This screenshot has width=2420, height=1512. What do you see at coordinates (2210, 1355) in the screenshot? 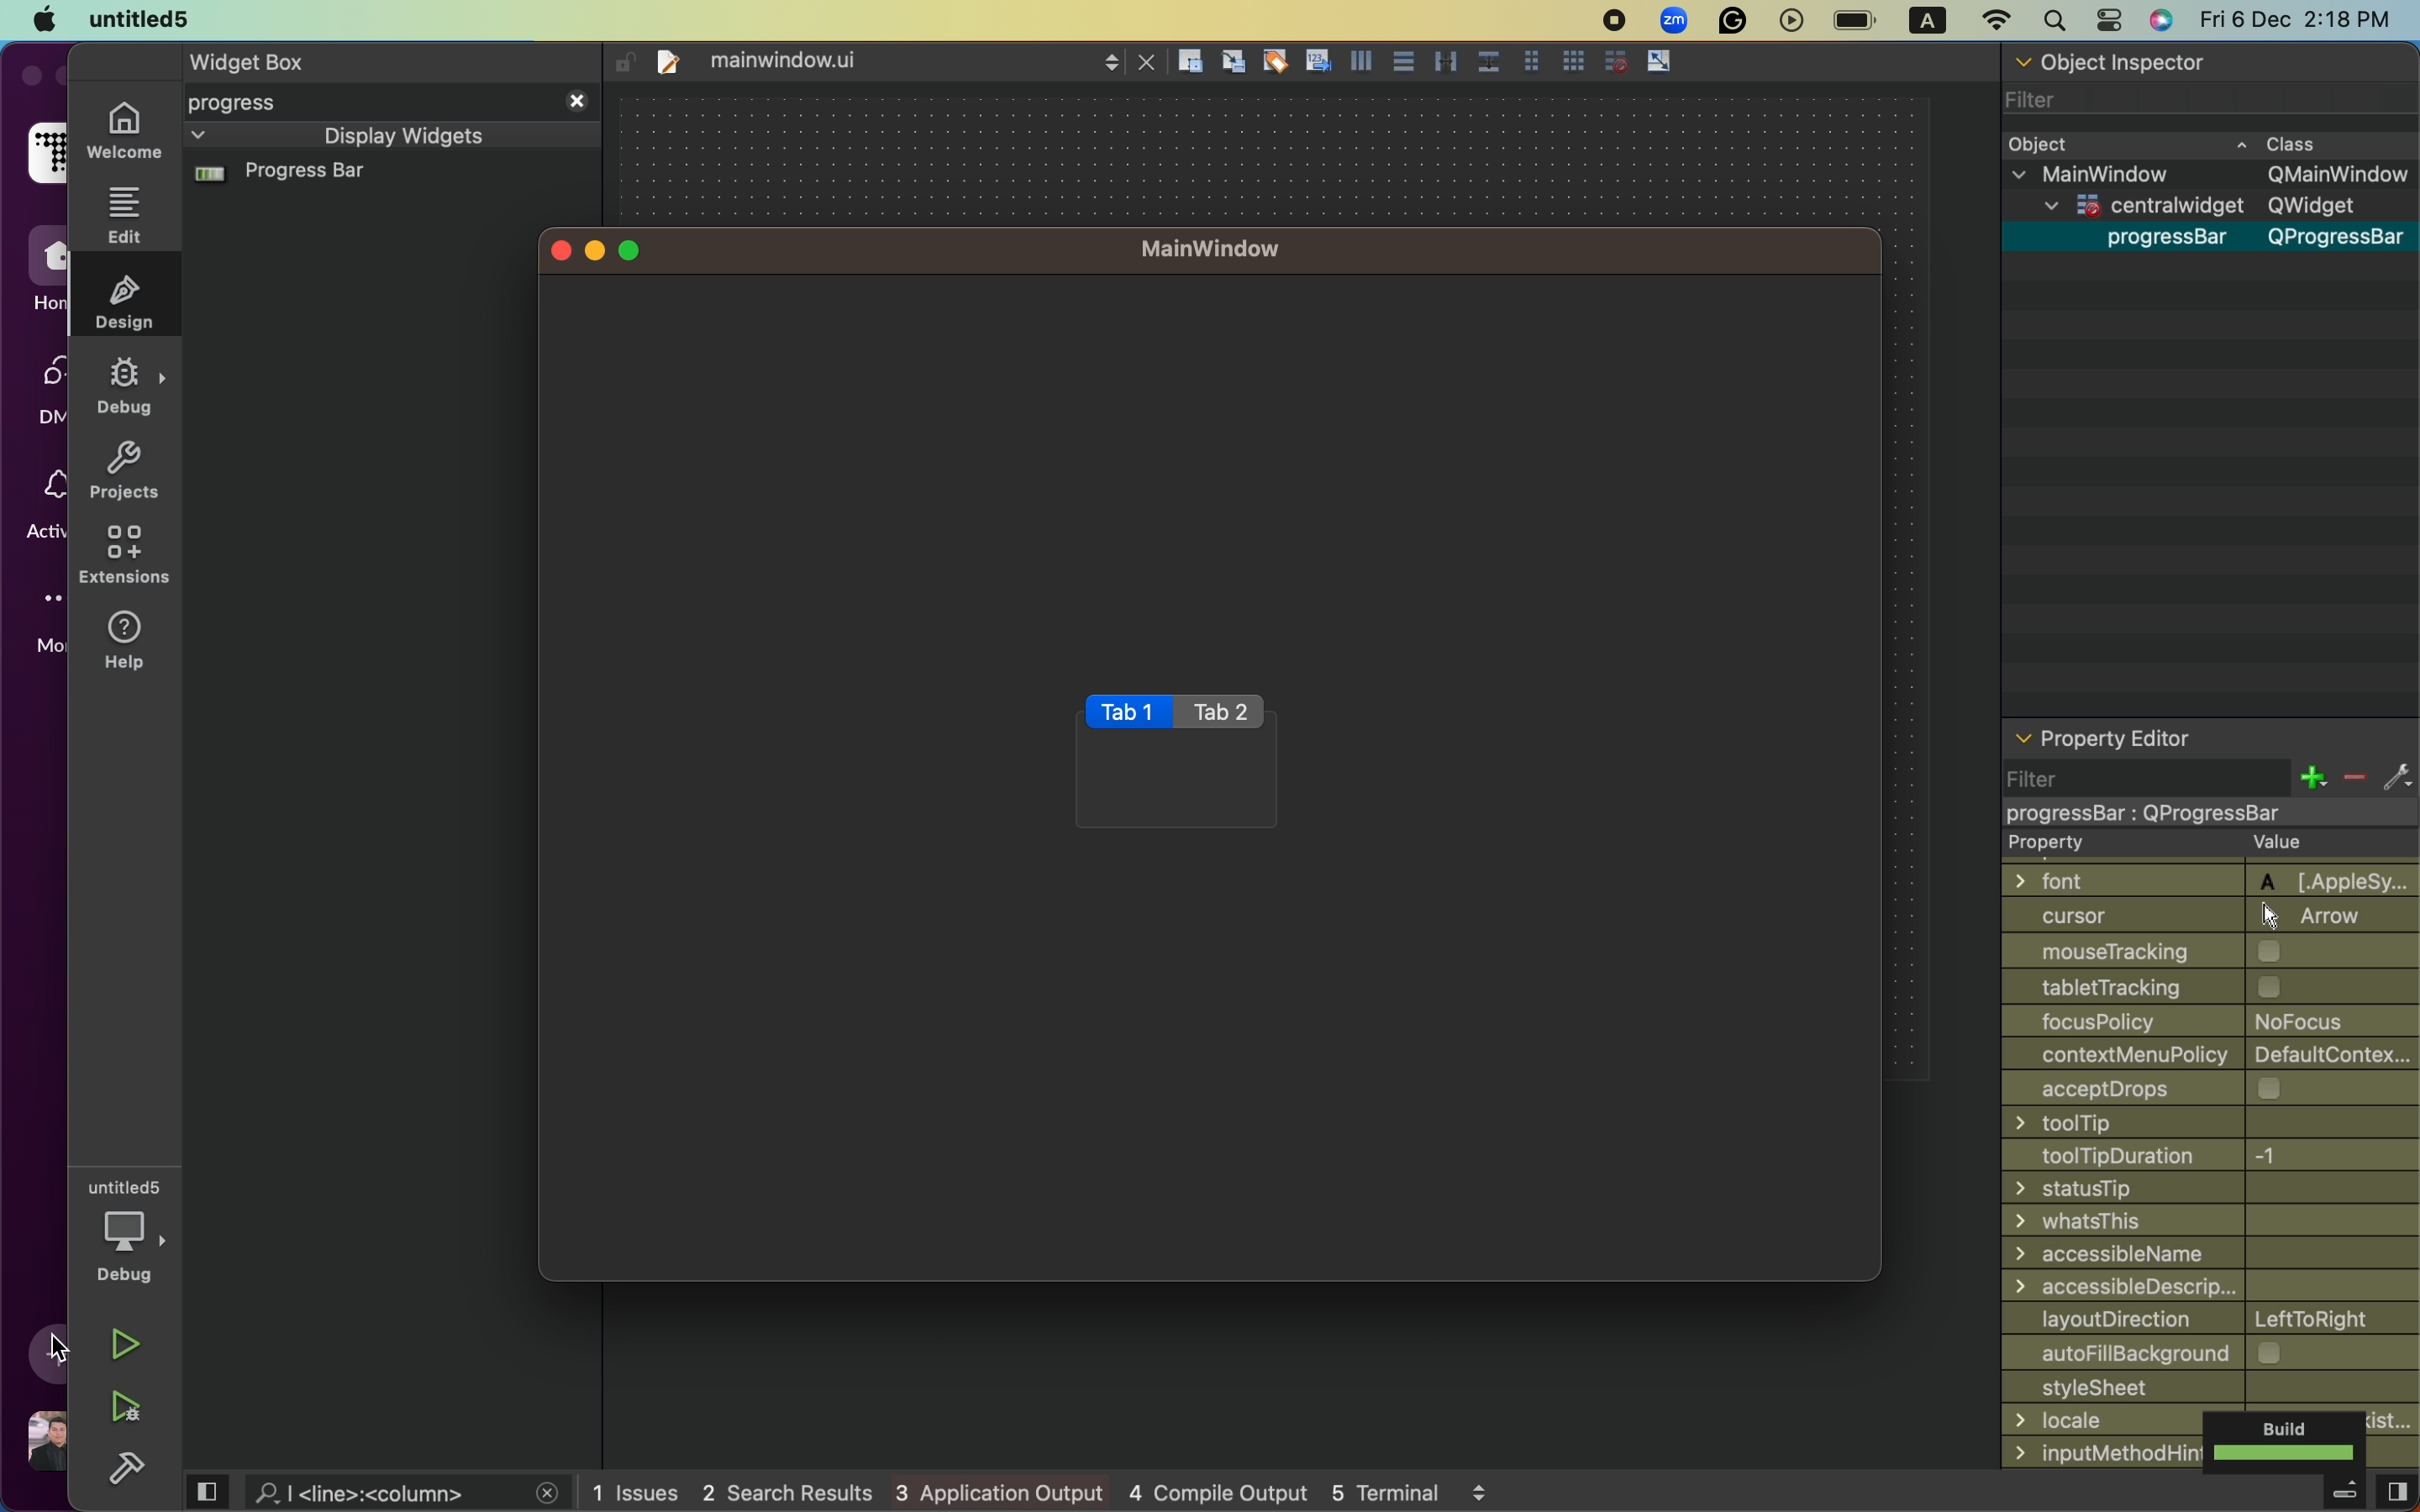
I see `autofillbackground` at bounding box center [2210, 1355].